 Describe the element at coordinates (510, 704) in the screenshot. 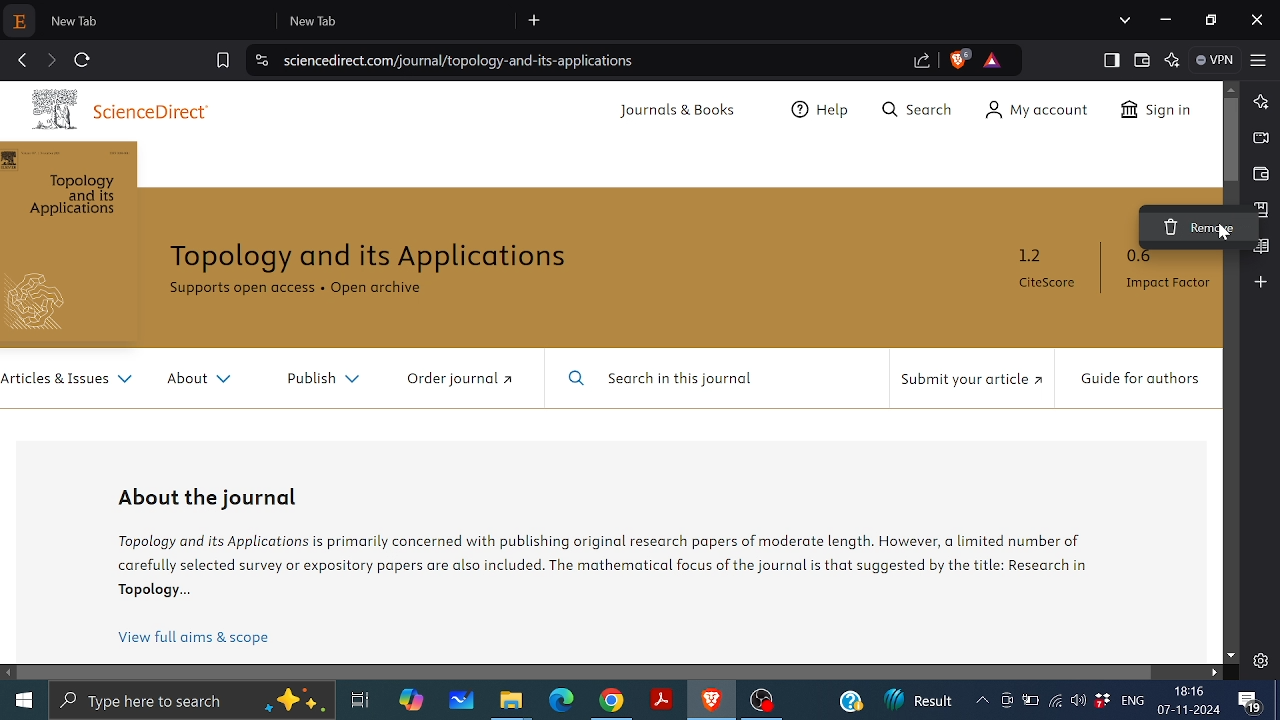

I see `Files` at that location.